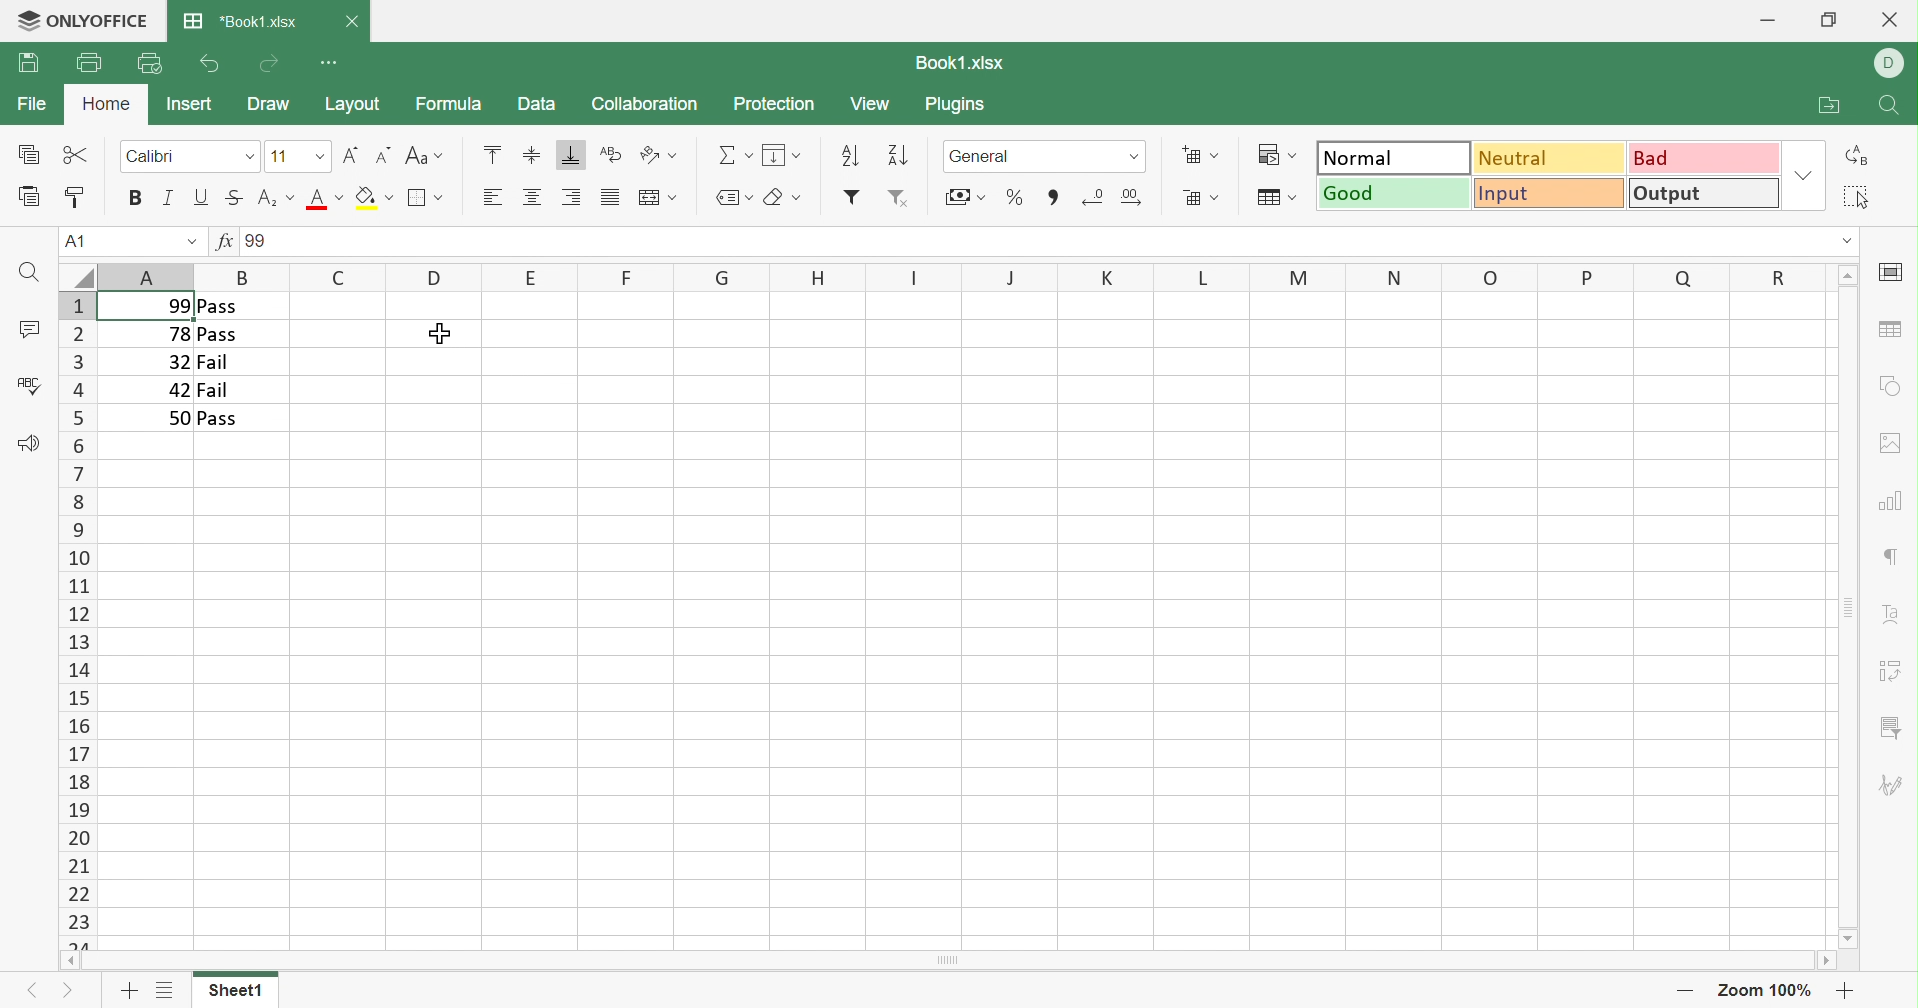 This screenshot has height=1008, width=1918. I want to click on Chart settings, so click(1887, 498).